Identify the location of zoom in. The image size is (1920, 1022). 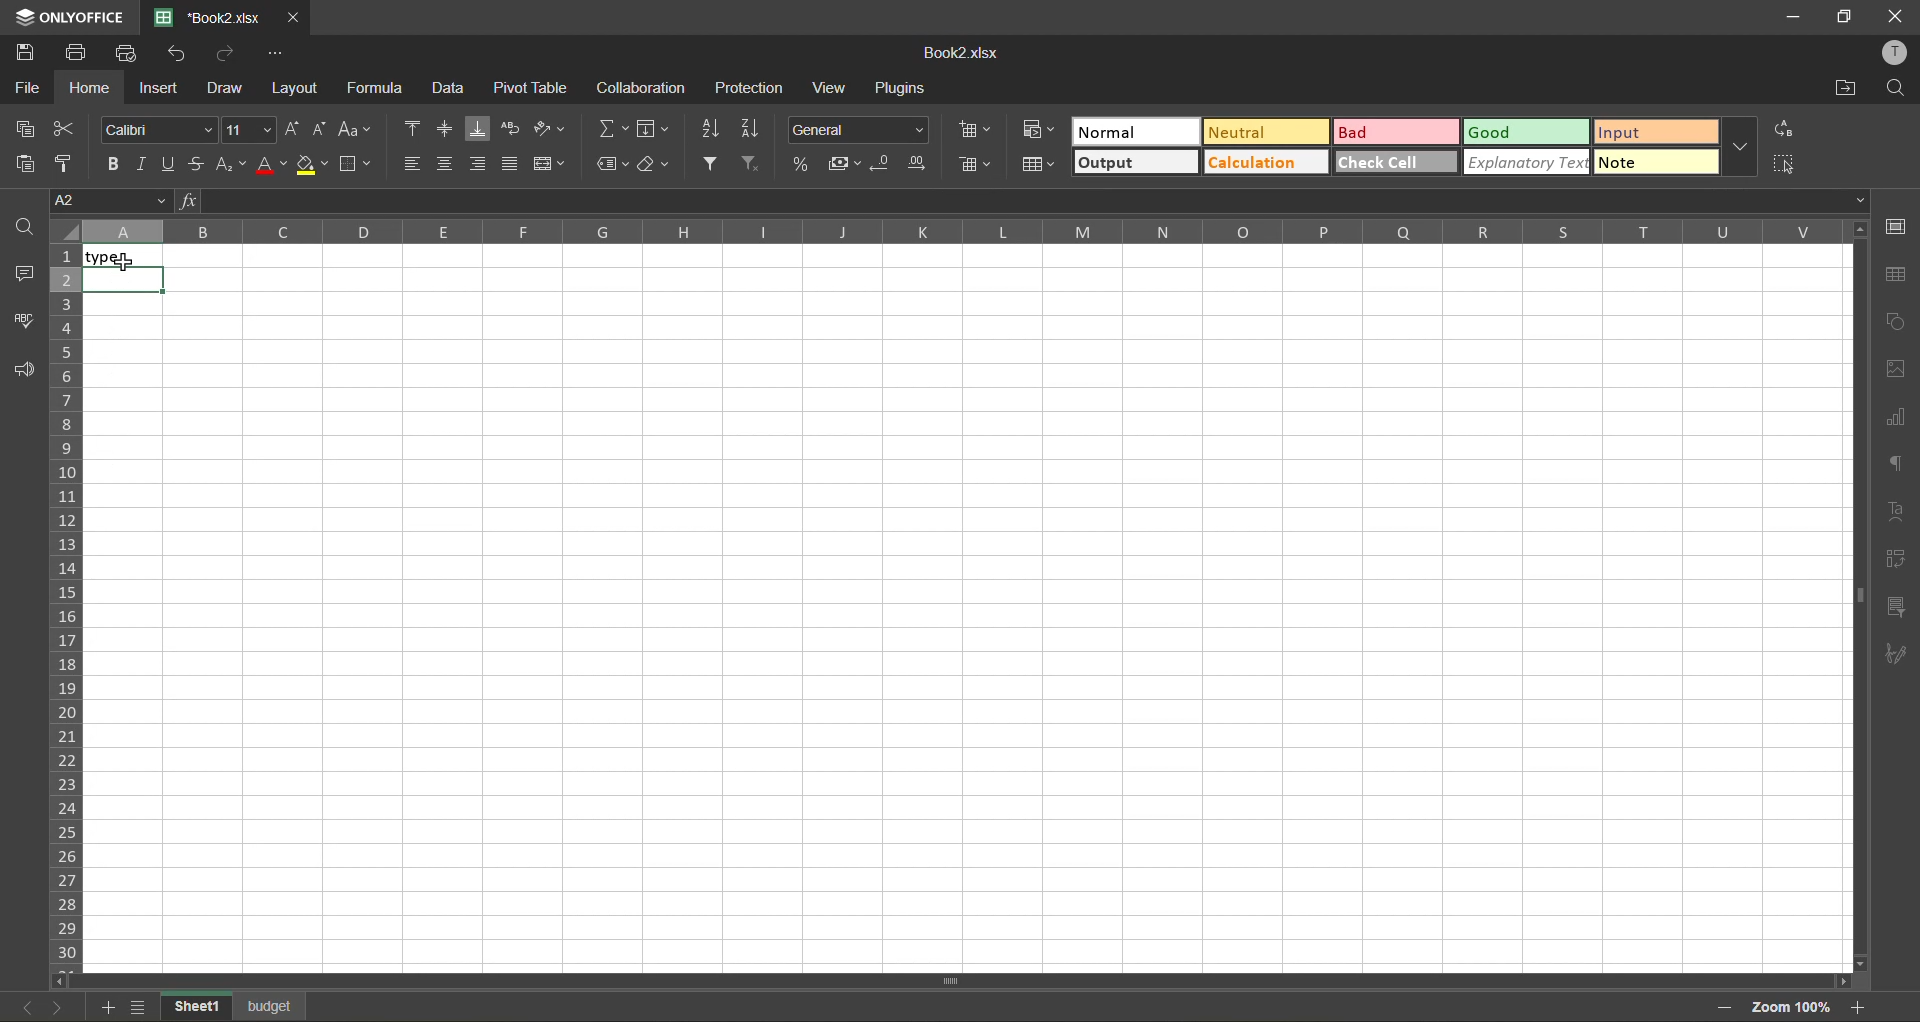
(1859, 1005).